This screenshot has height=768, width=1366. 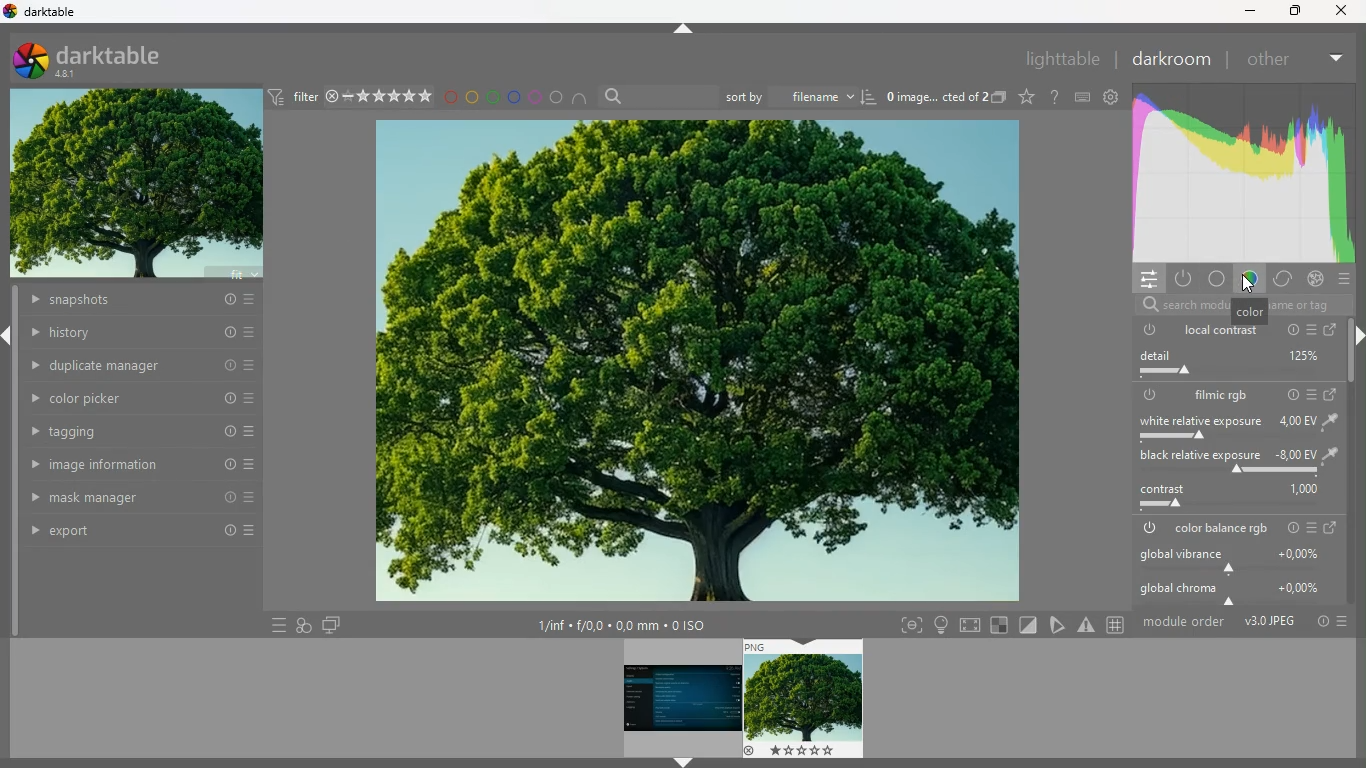 I want to click on other, so click(x=1267, y=60).